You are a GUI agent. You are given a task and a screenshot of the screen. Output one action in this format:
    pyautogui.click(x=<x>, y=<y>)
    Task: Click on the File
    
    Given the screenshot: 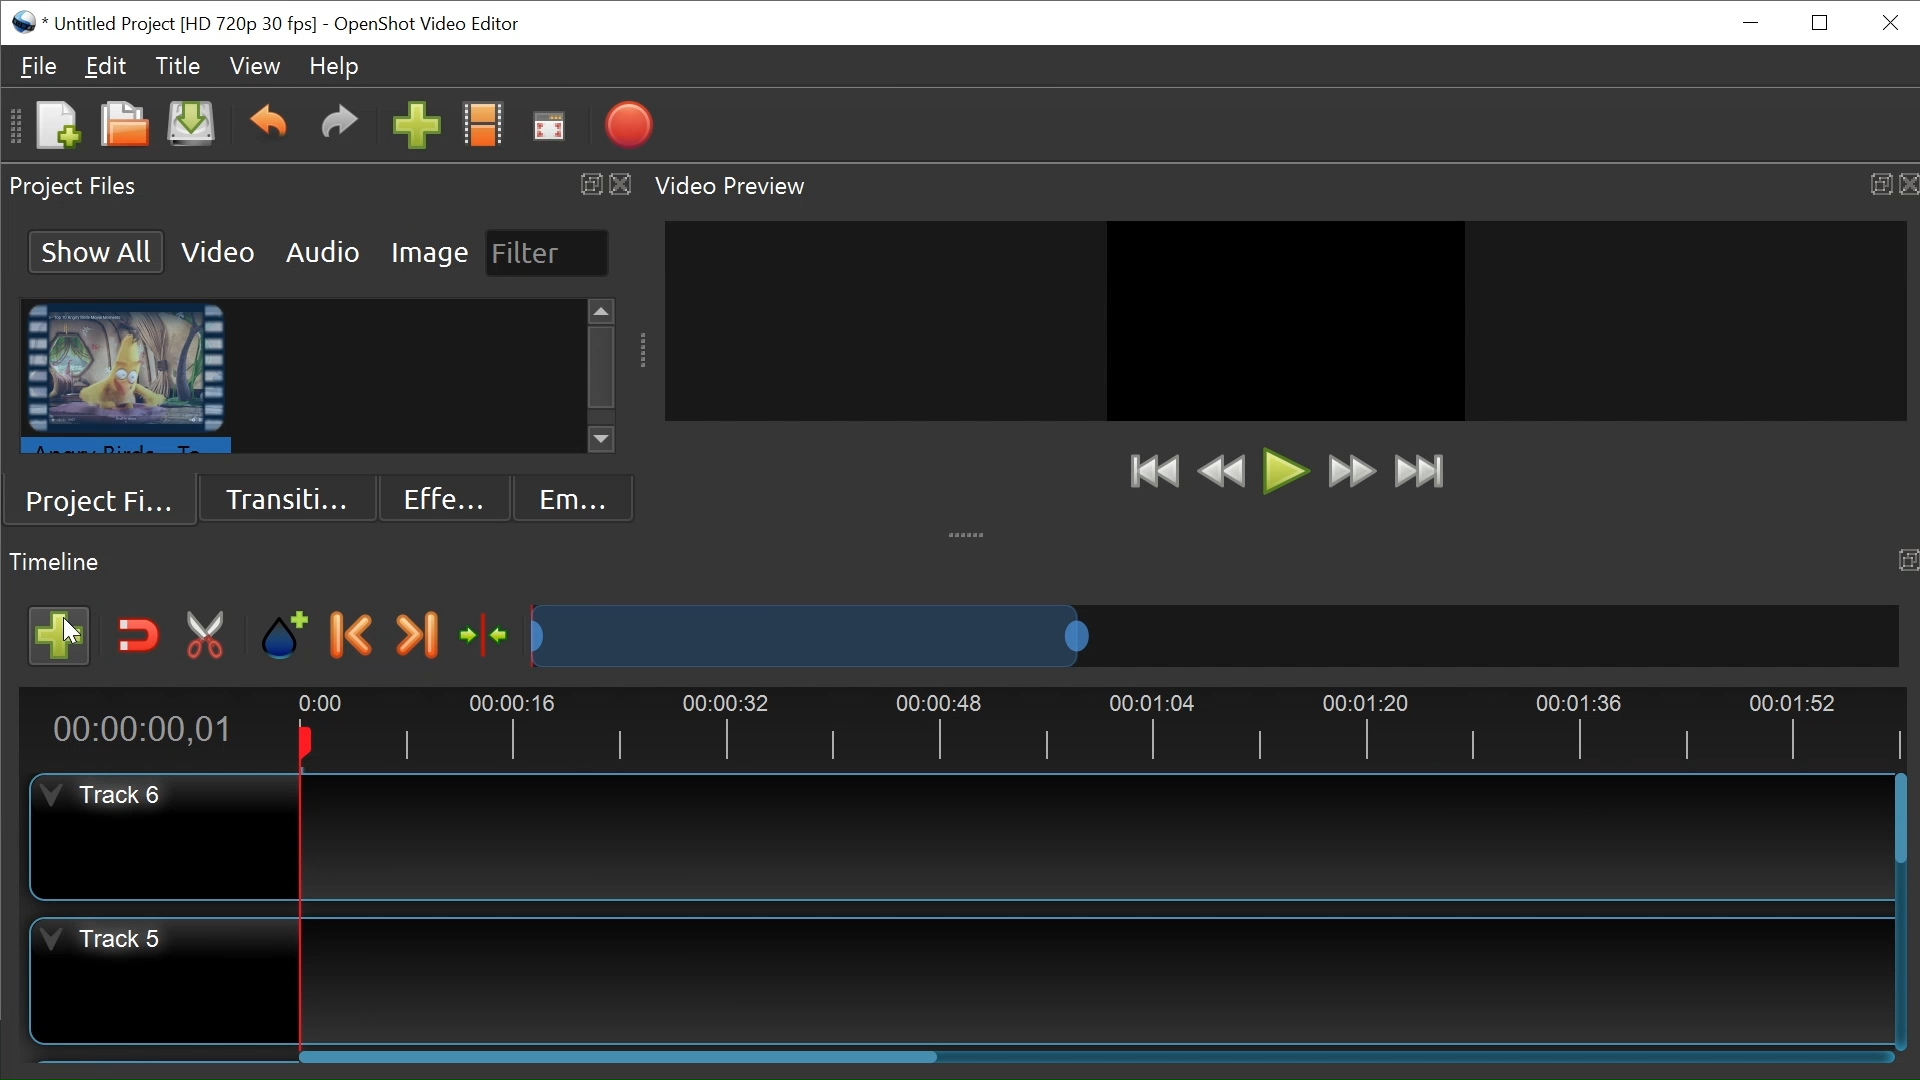 What is the action you would take?
    pyautogui.click(x=39, y=67)
    